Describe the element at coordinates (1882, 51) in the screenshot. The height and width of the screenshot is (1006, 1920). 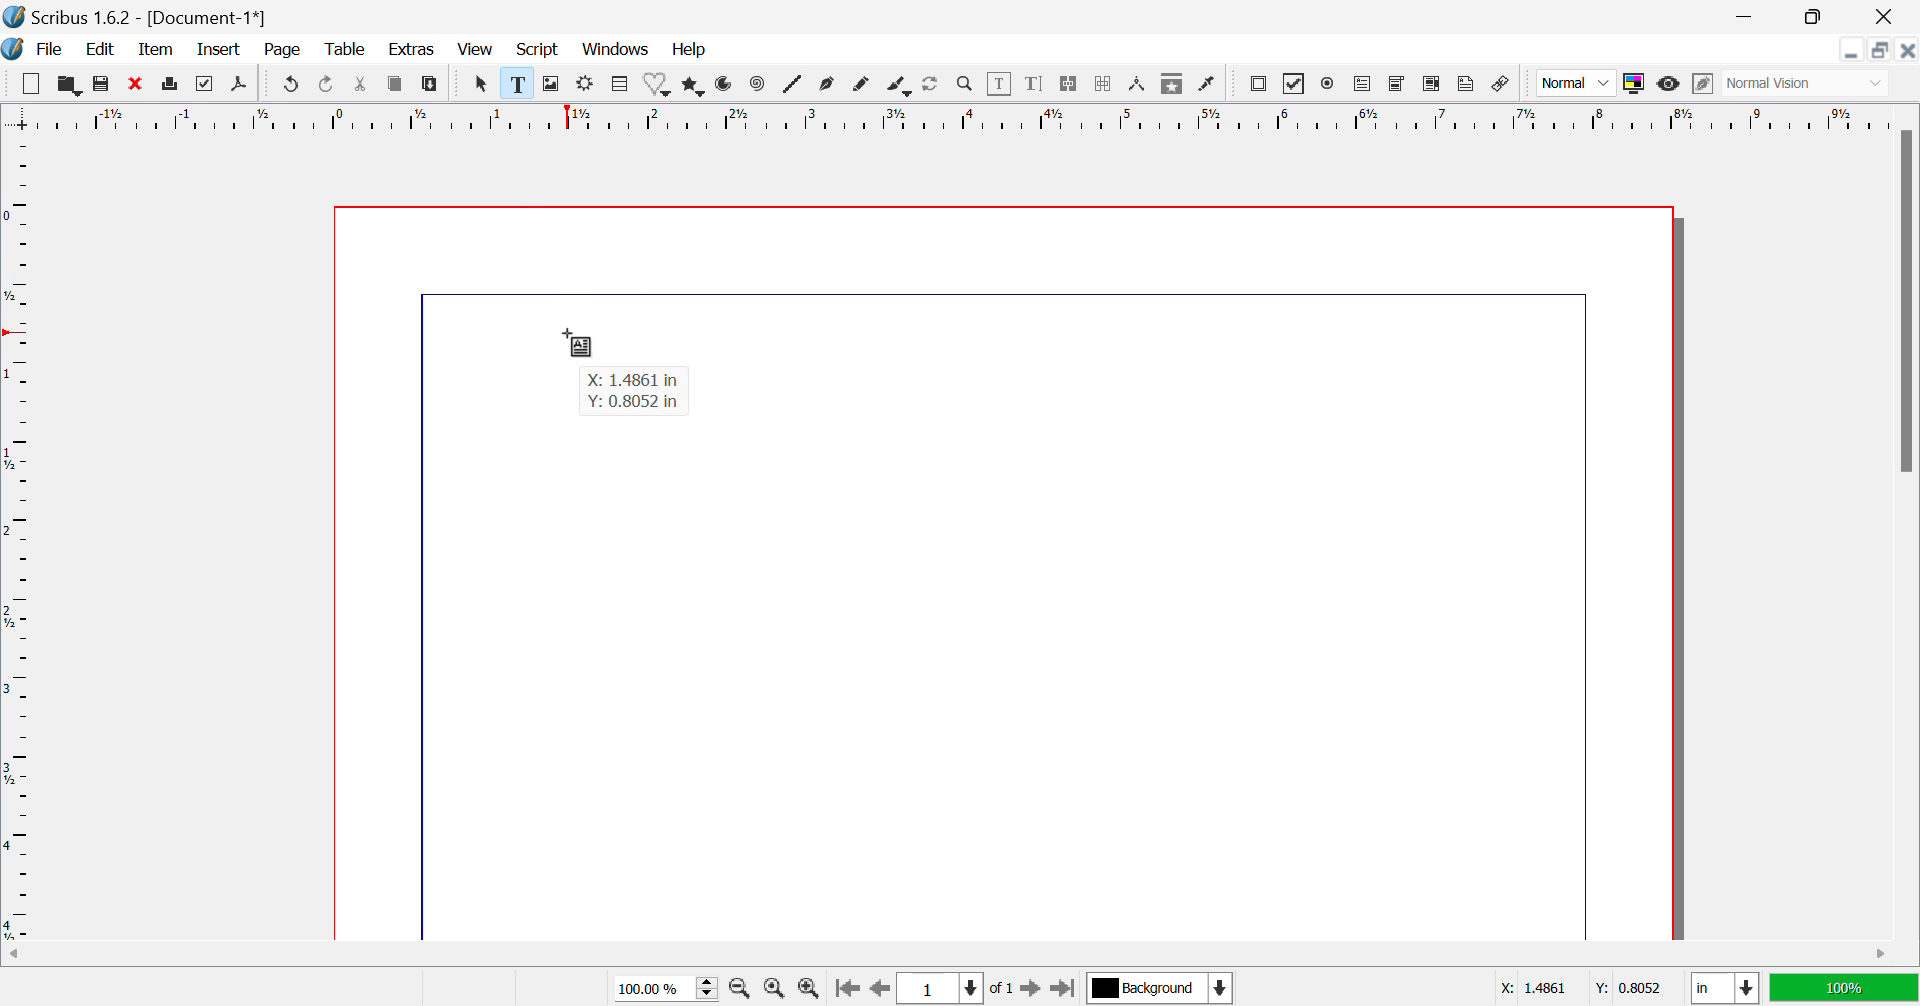
I see `Minimize` at that location.